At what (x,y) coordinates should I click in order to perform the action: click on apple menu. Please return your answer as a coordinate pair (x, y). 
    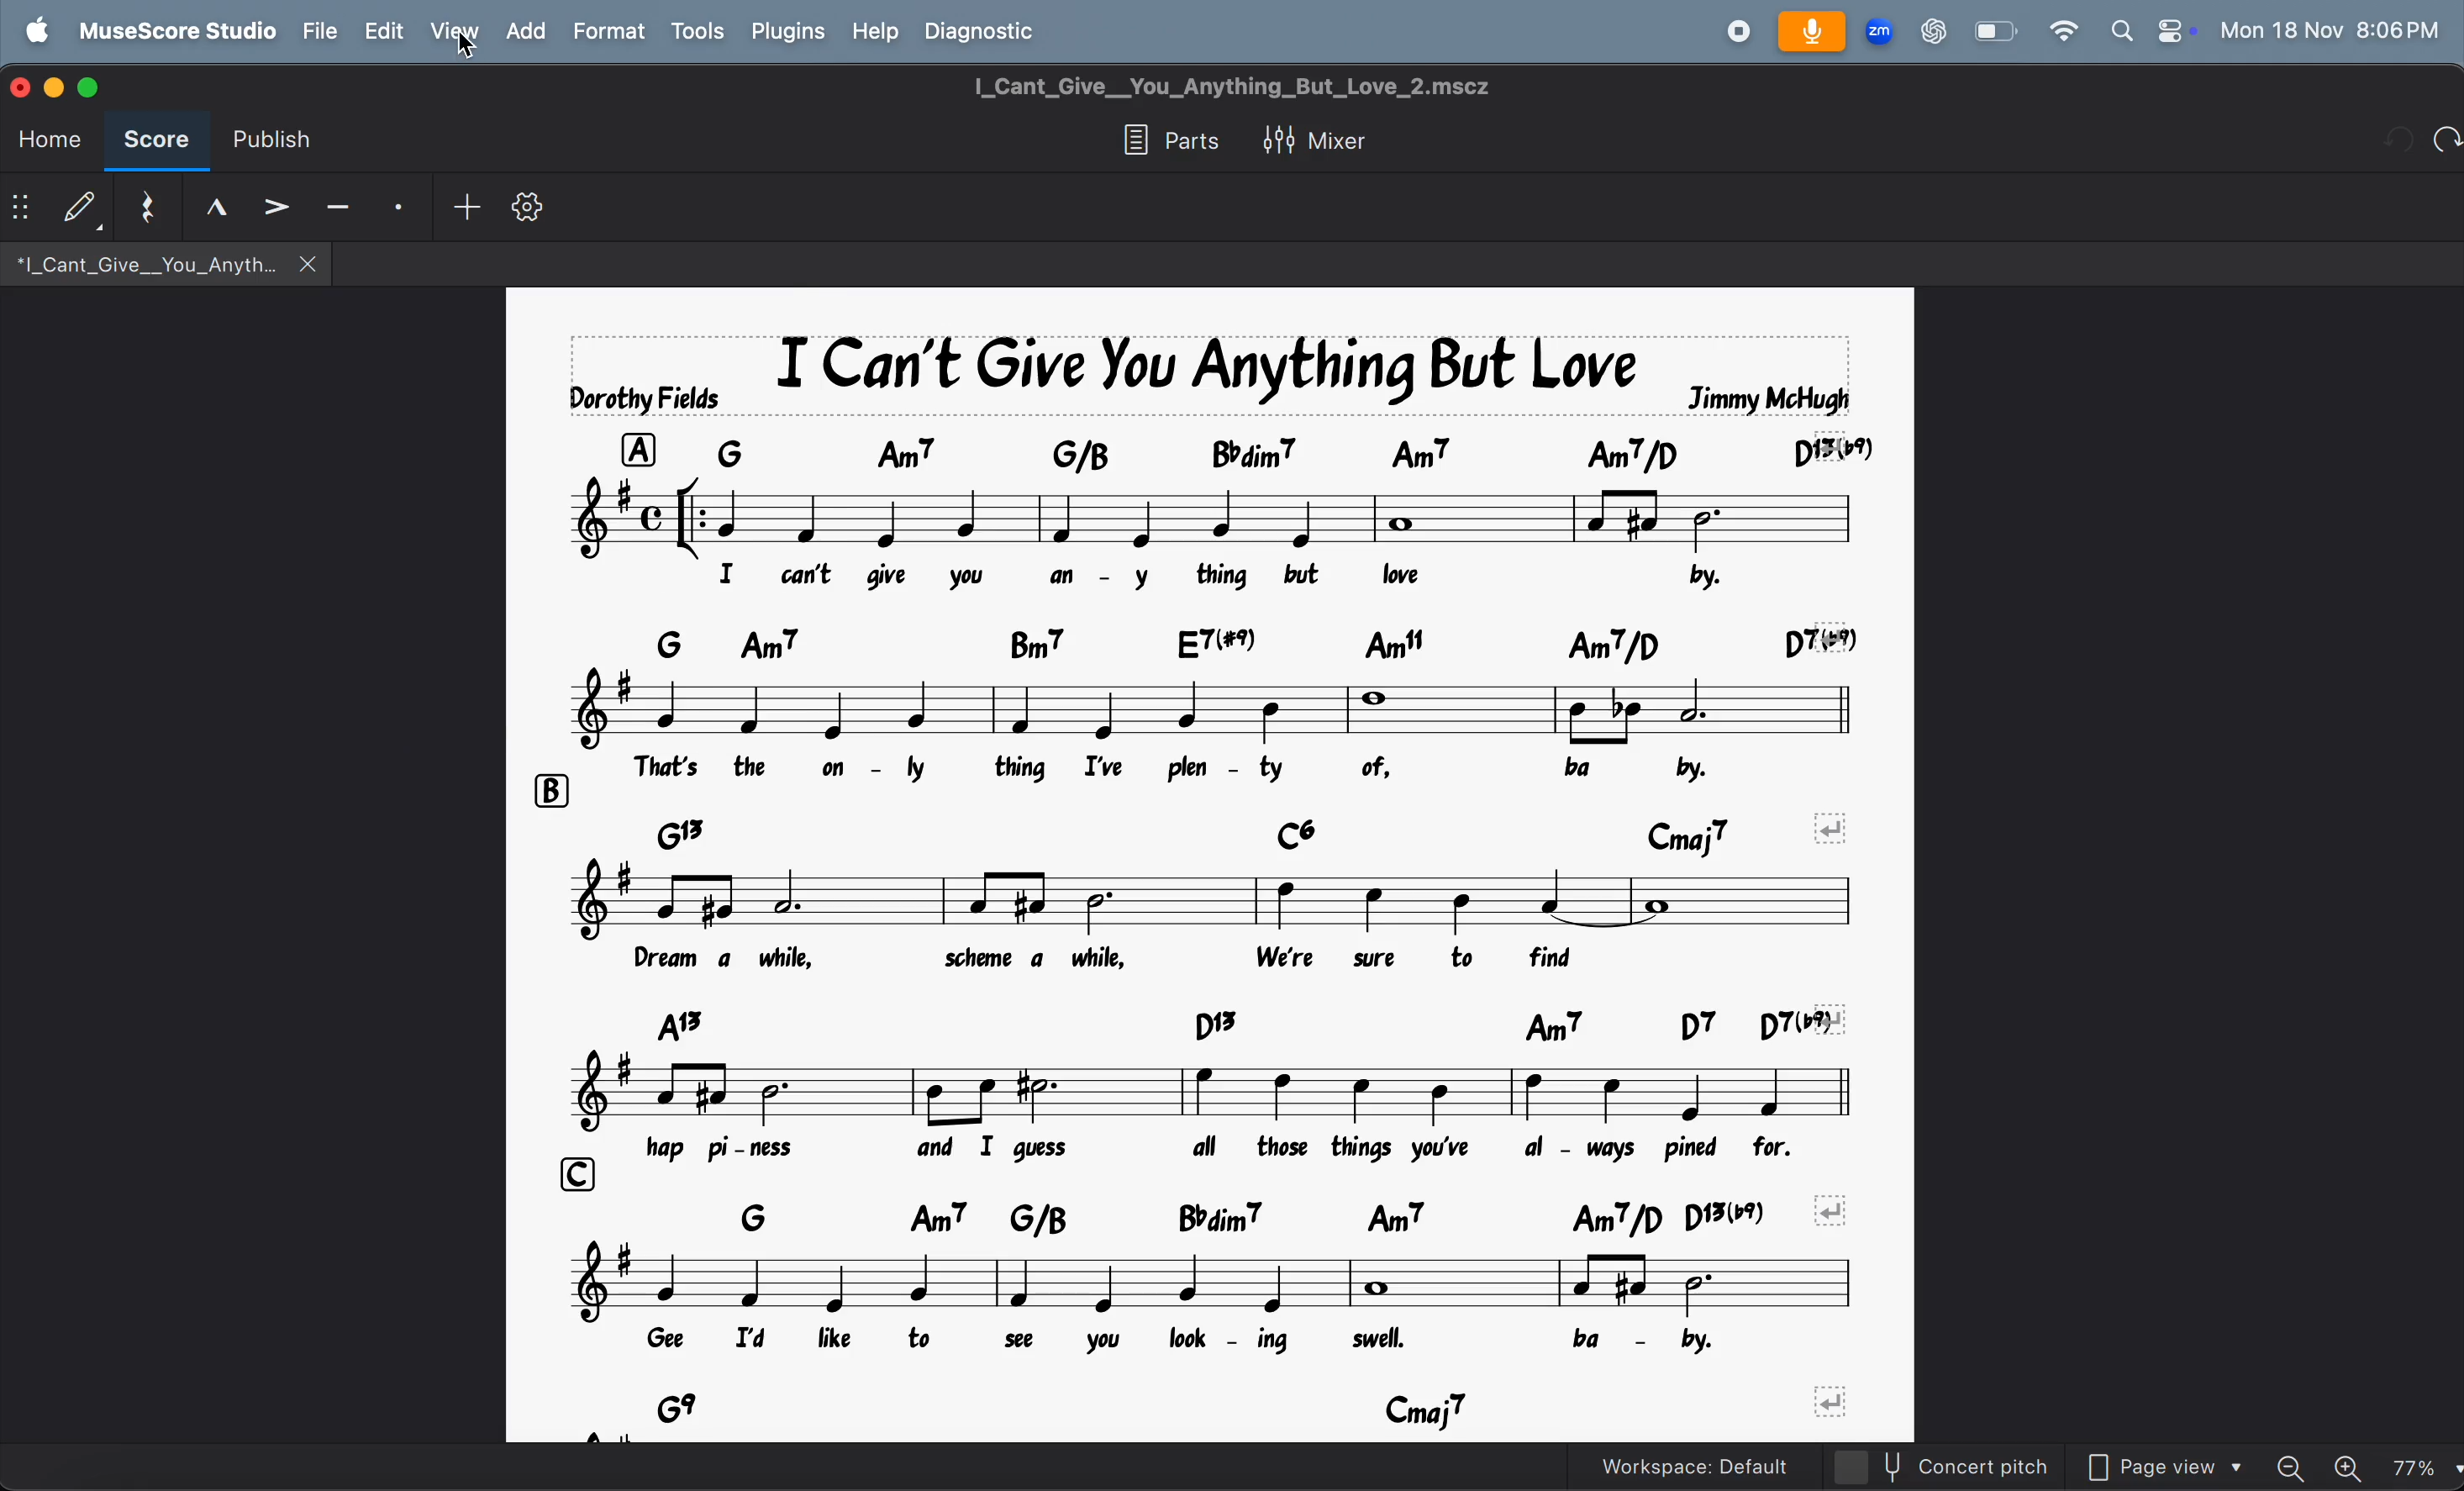
    Looking at the image, I should click on (31, 31).